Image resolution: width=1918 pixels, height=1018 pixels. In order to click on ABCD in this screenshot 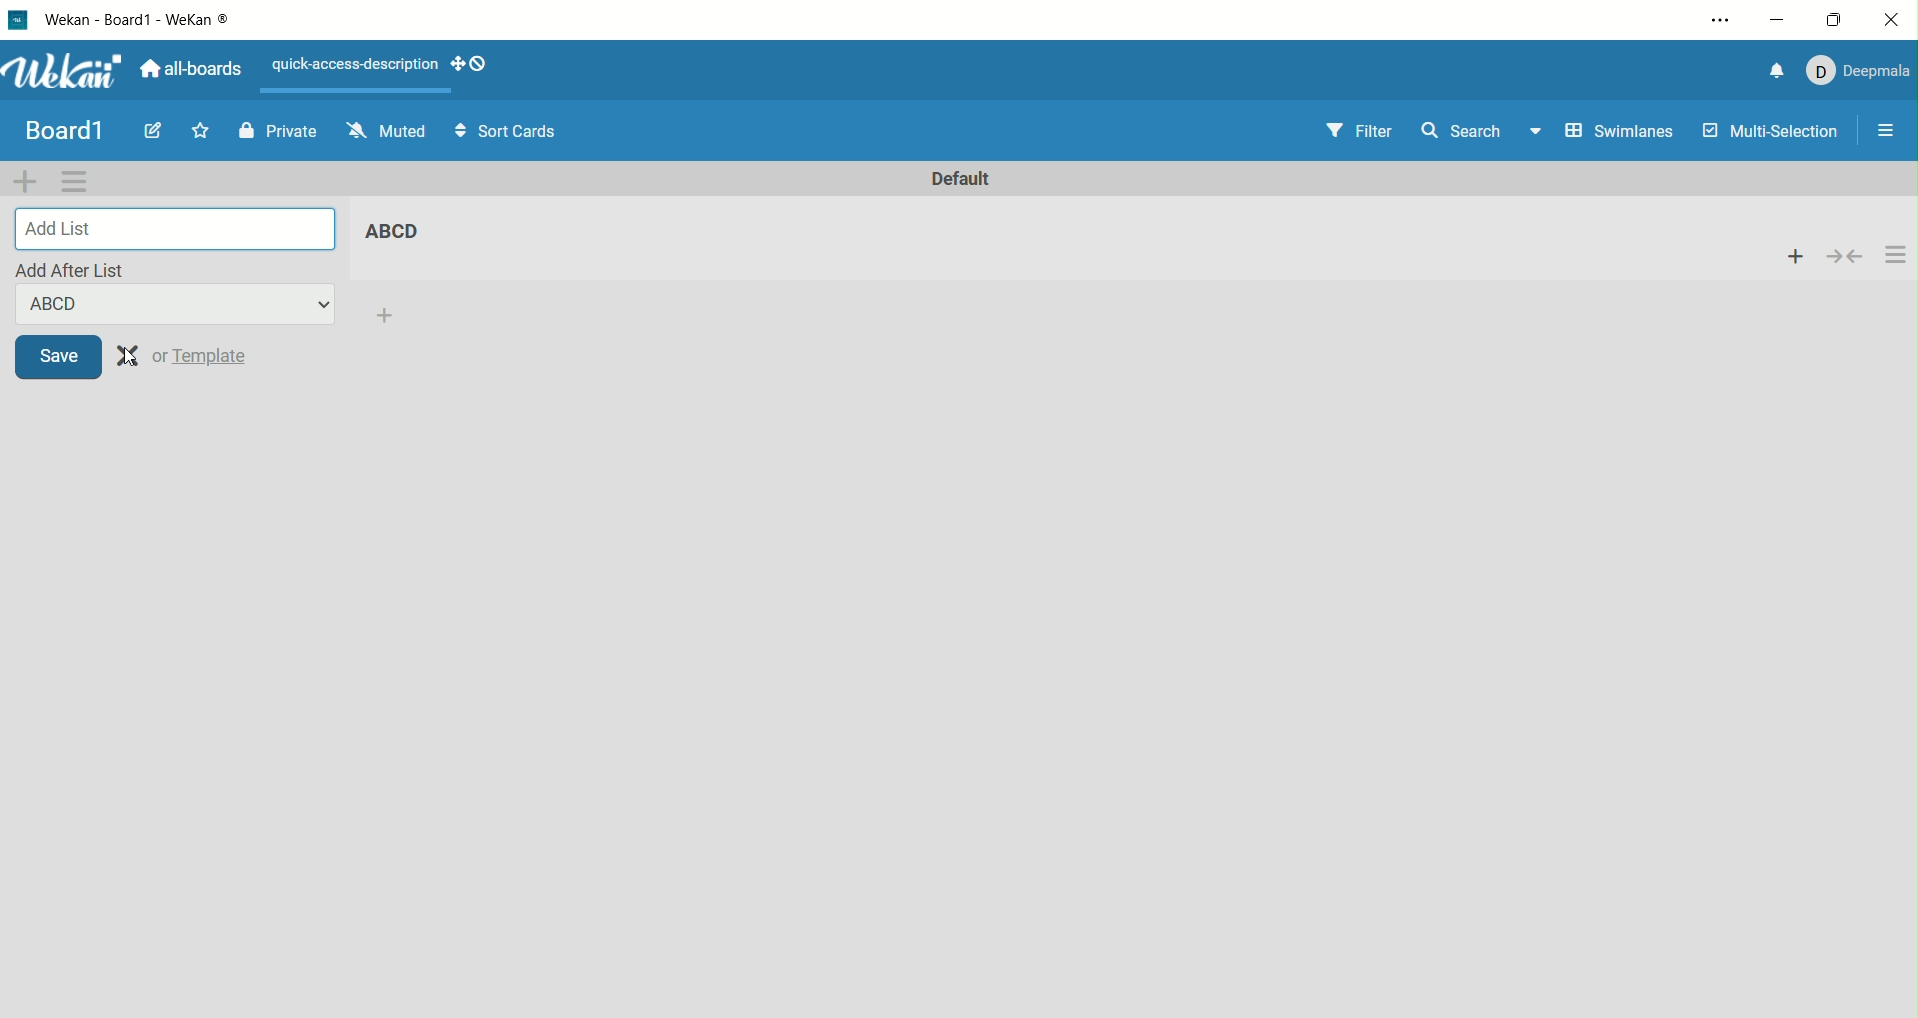, I will do `click(176, 306)`.